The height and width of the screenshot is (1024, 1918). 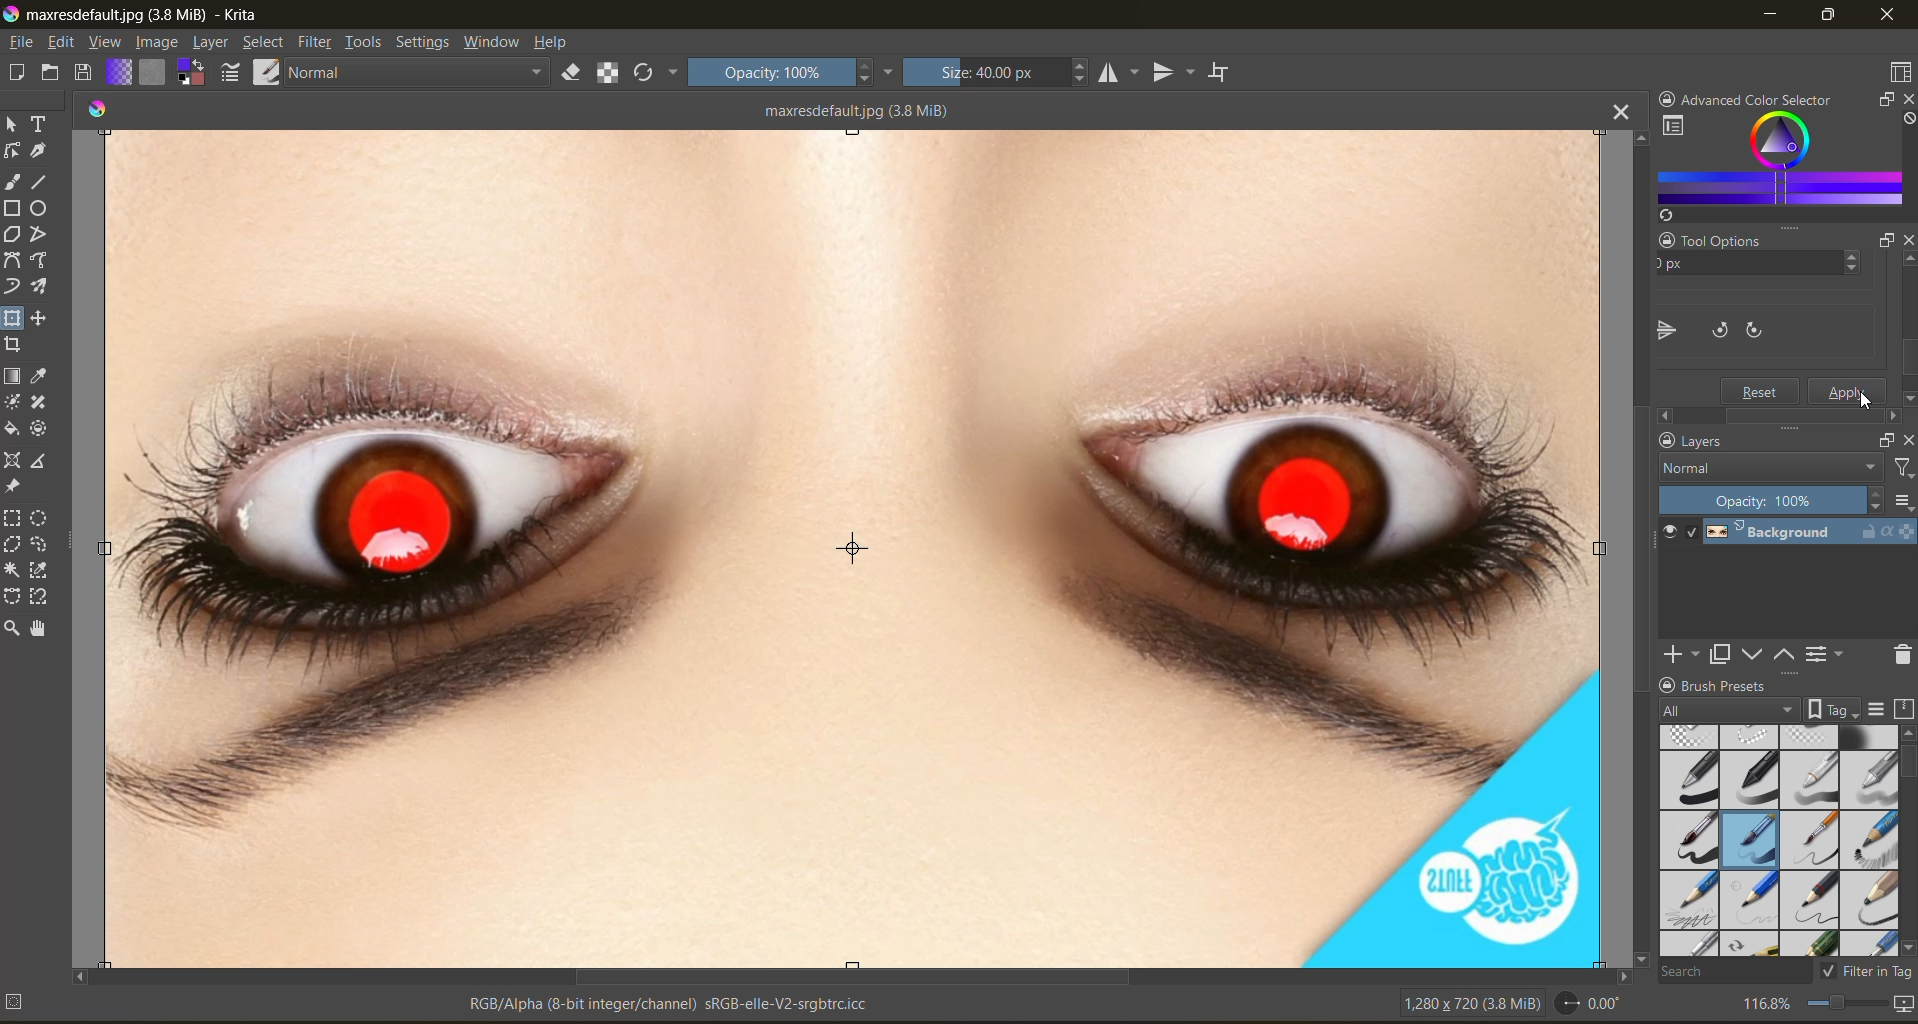 What do you see at coordinates (1470, 1008) in the screenshot?
I see `image metadata` at bounding box center [1470, 1008].